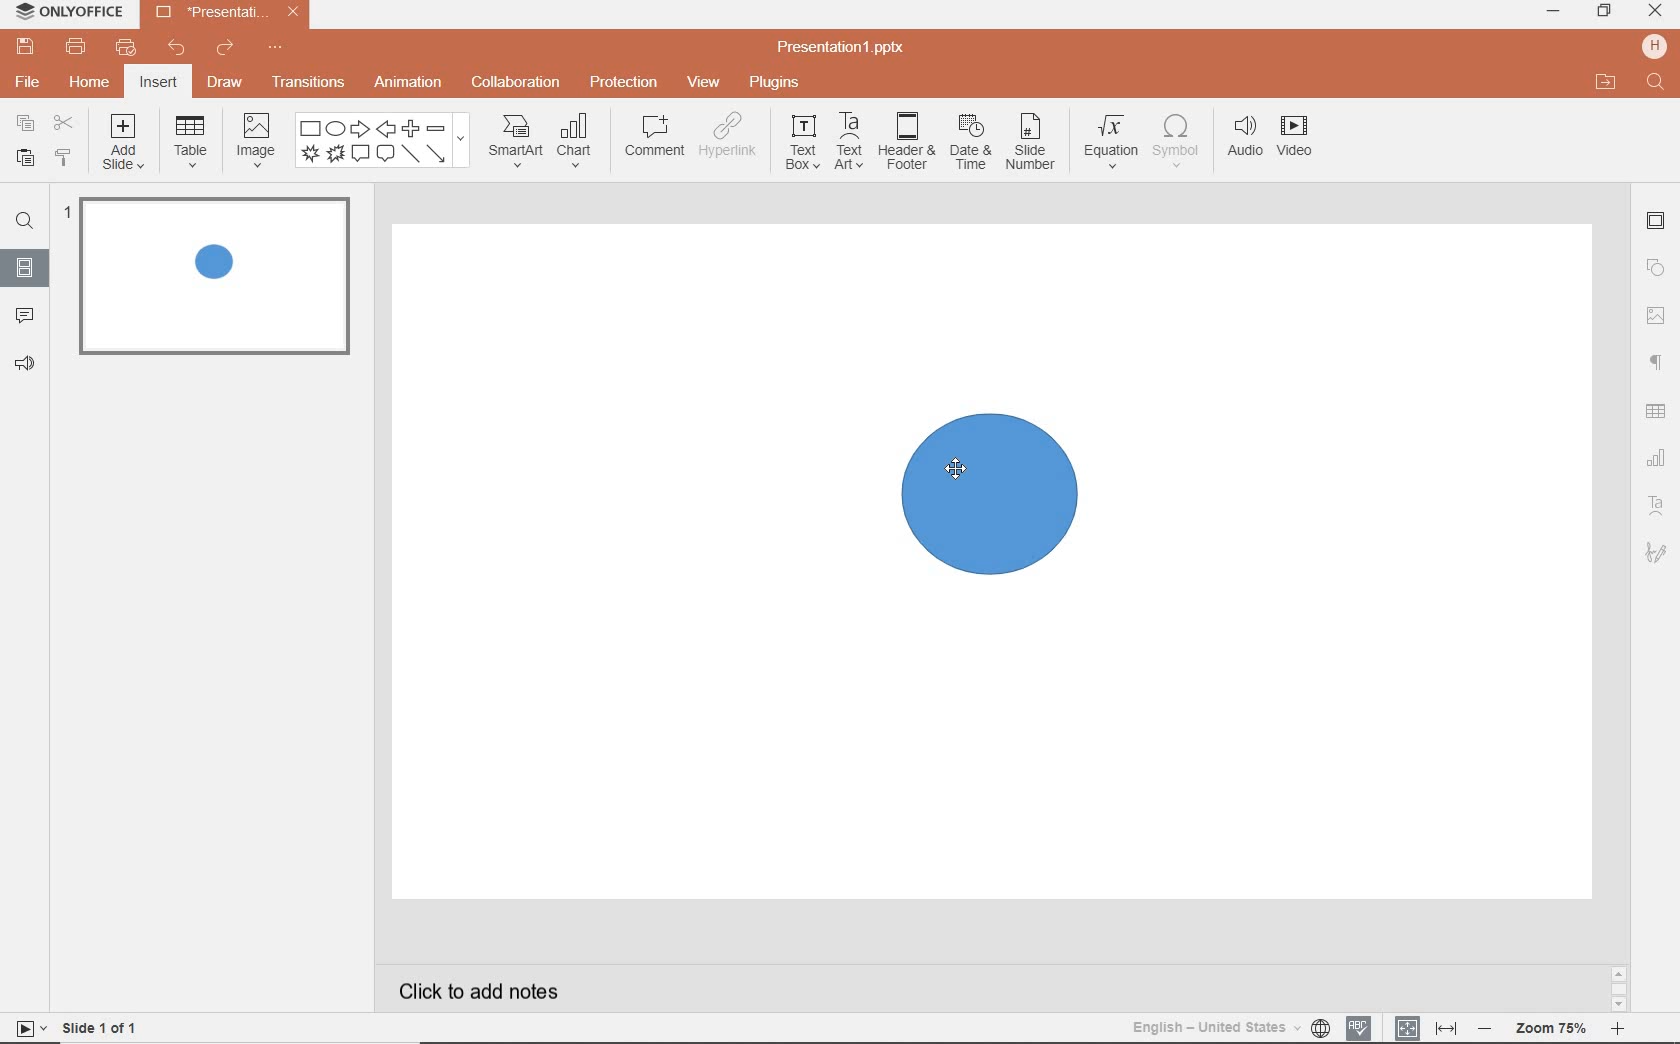 This screenshot has width=1680, height=1044. I want to click on view, so click(702, 84).